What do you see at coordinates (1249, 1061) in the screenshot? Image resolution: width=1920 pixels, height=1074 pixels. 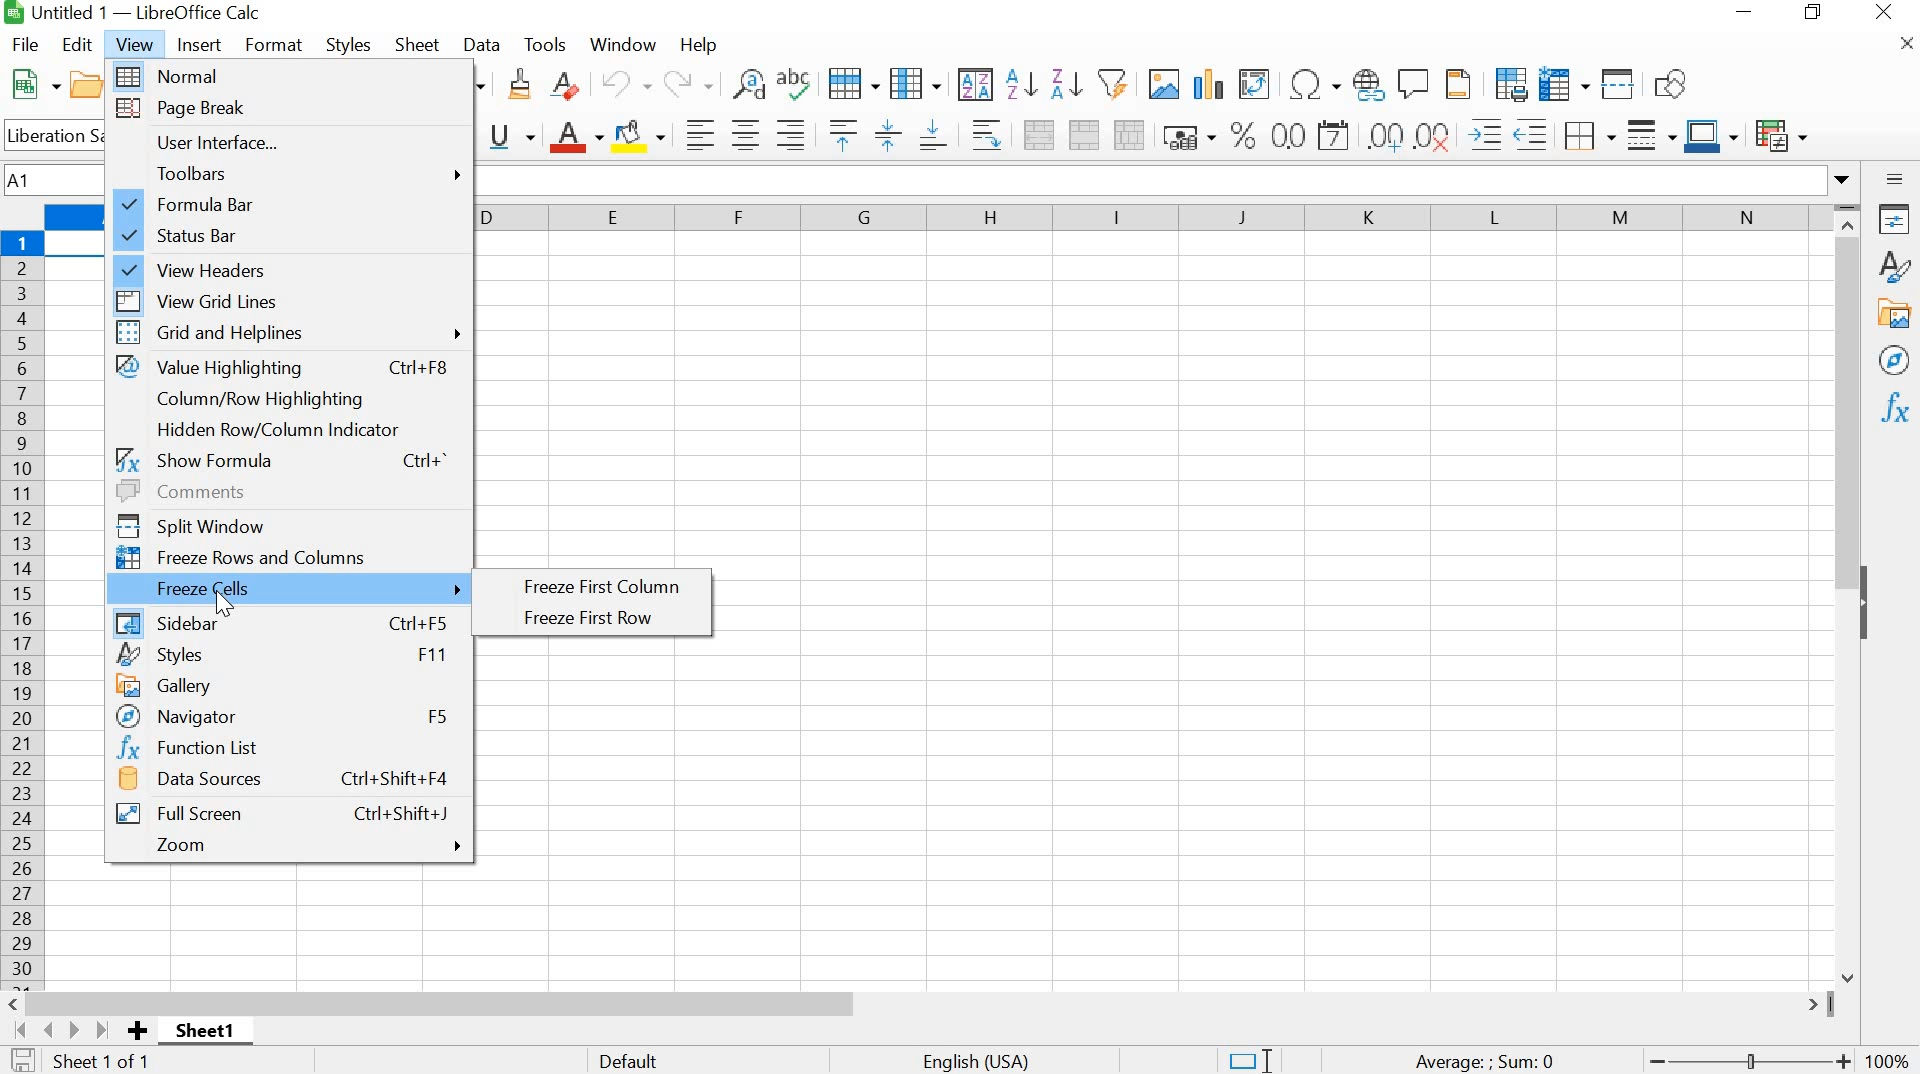 I see `STANDARD SELECTION` at bounding box center [1249, 1061].